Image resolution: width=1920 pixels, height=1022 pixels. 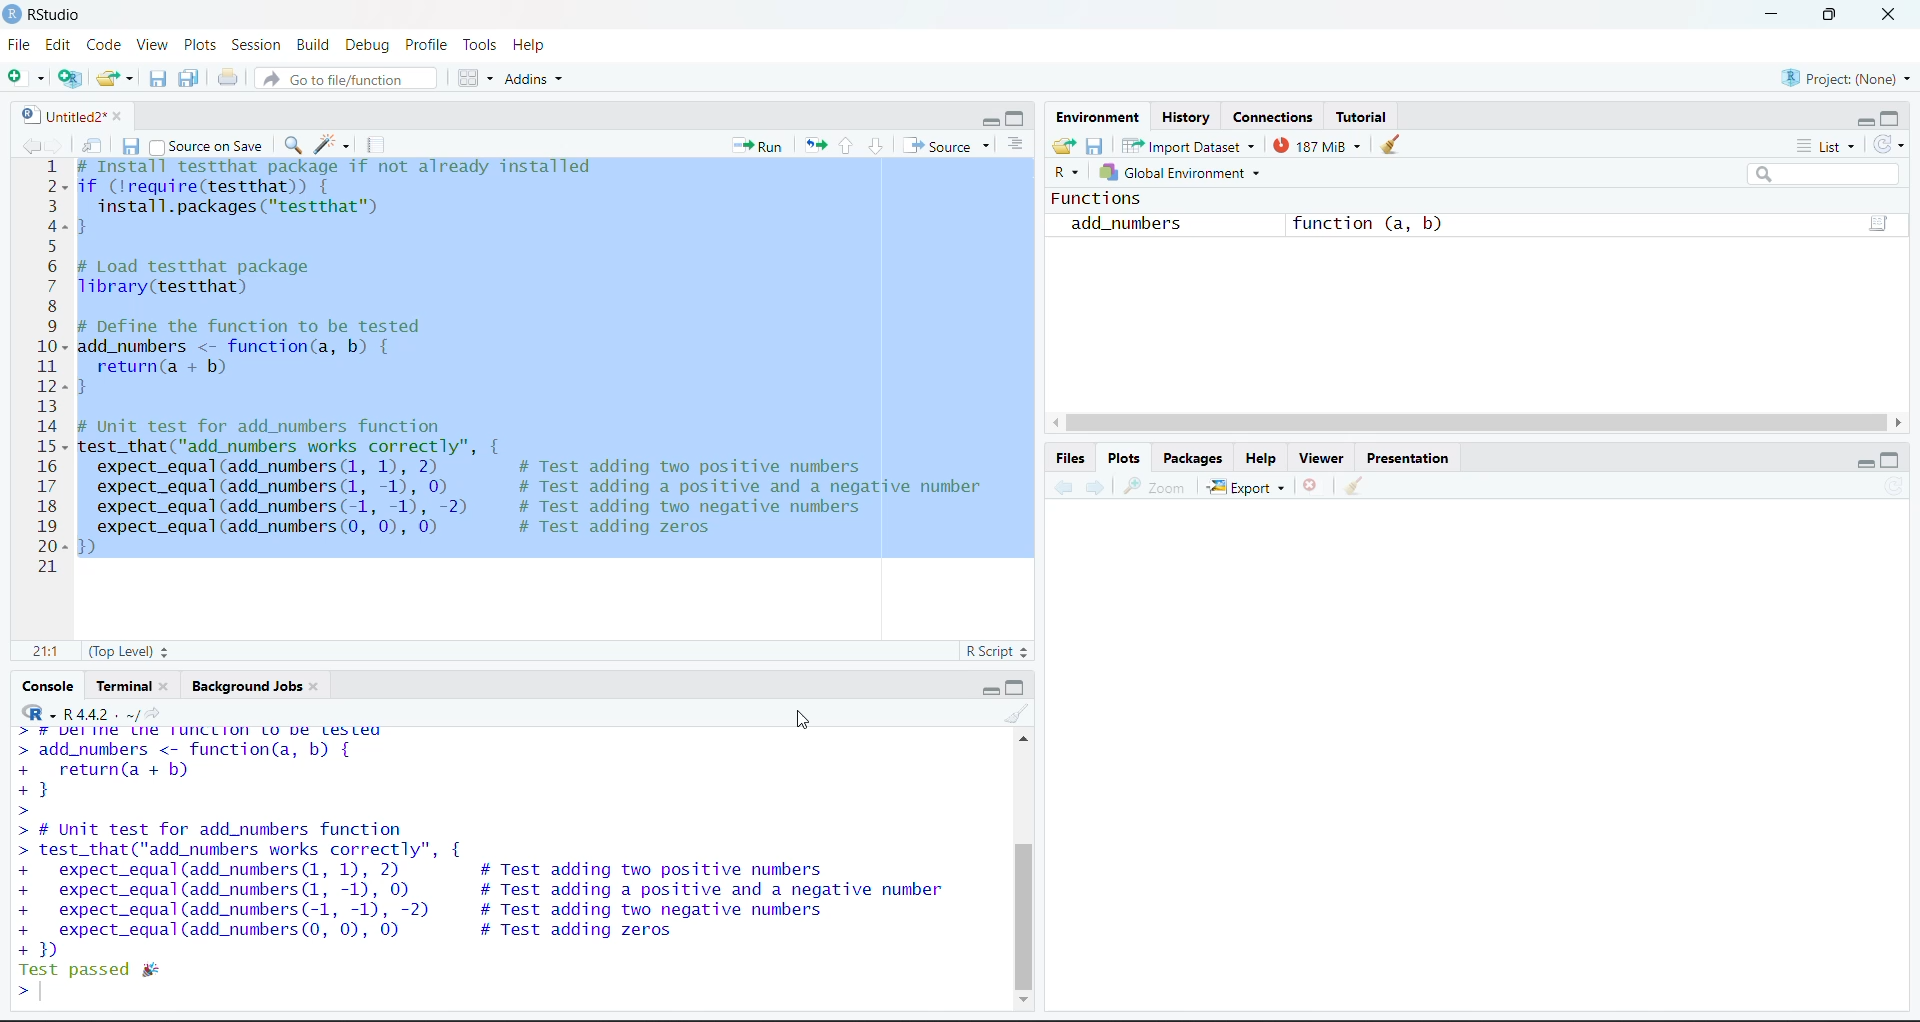 What do you see at coordinates (372, 145) in the screenshot?
I see `compile report` at bounding box center [372, 145].